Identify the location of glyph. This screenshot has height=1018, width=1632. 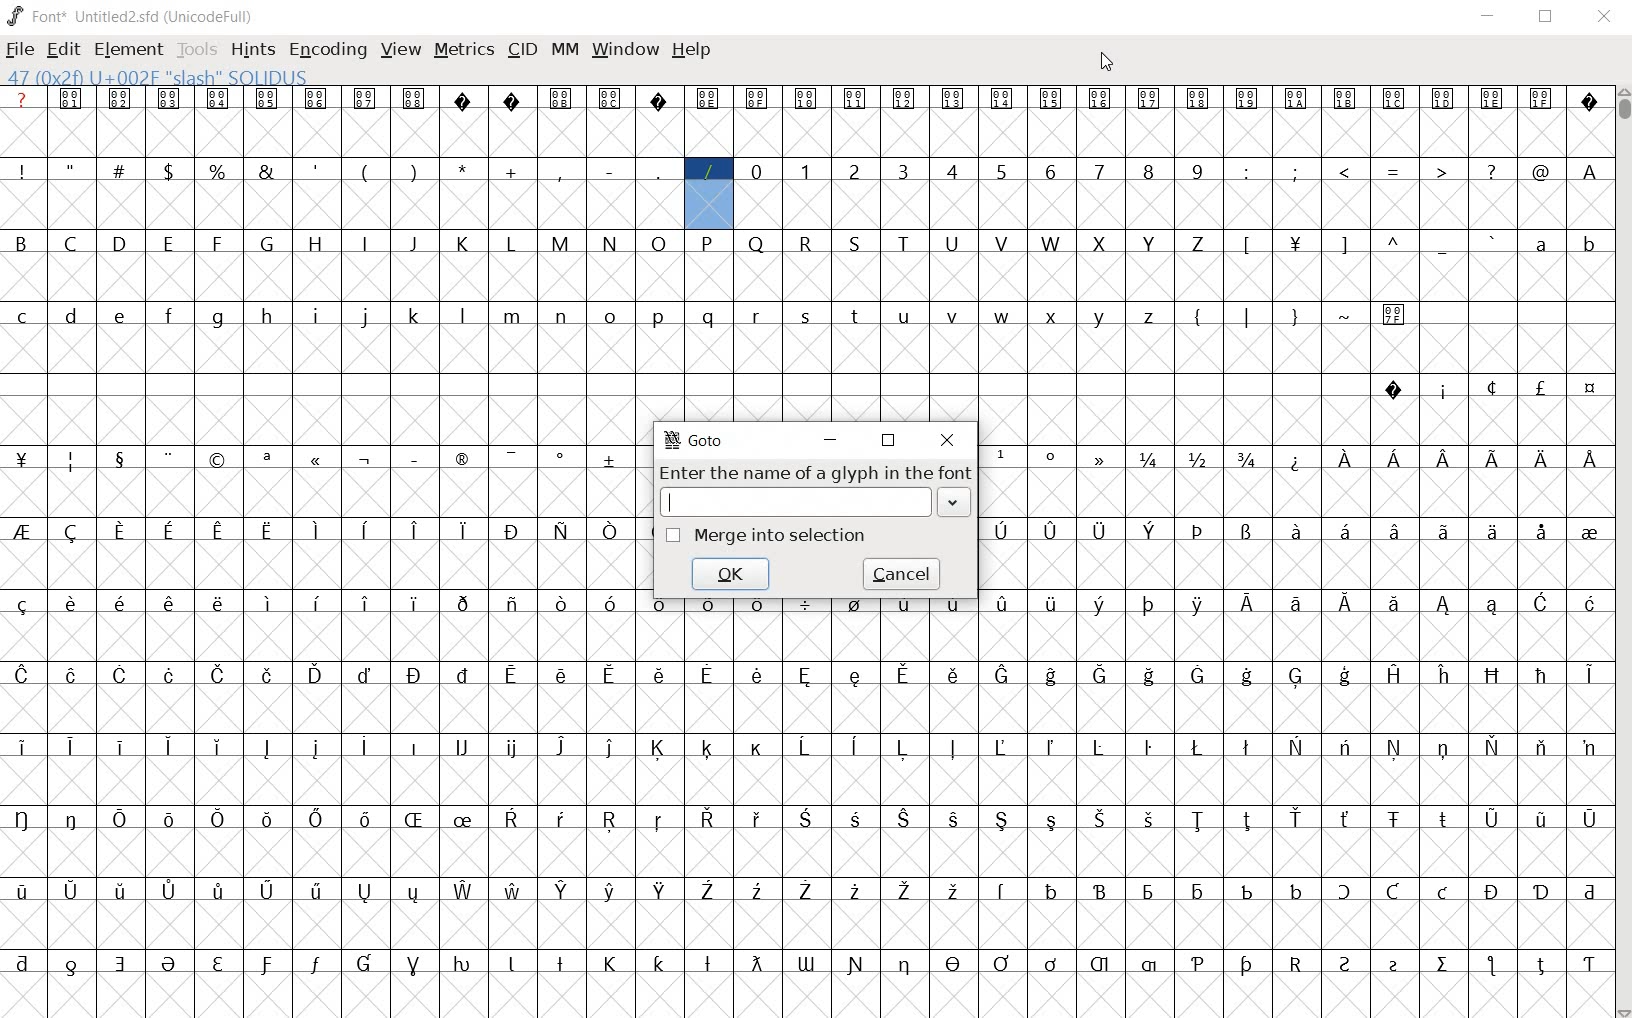
(904, 318).